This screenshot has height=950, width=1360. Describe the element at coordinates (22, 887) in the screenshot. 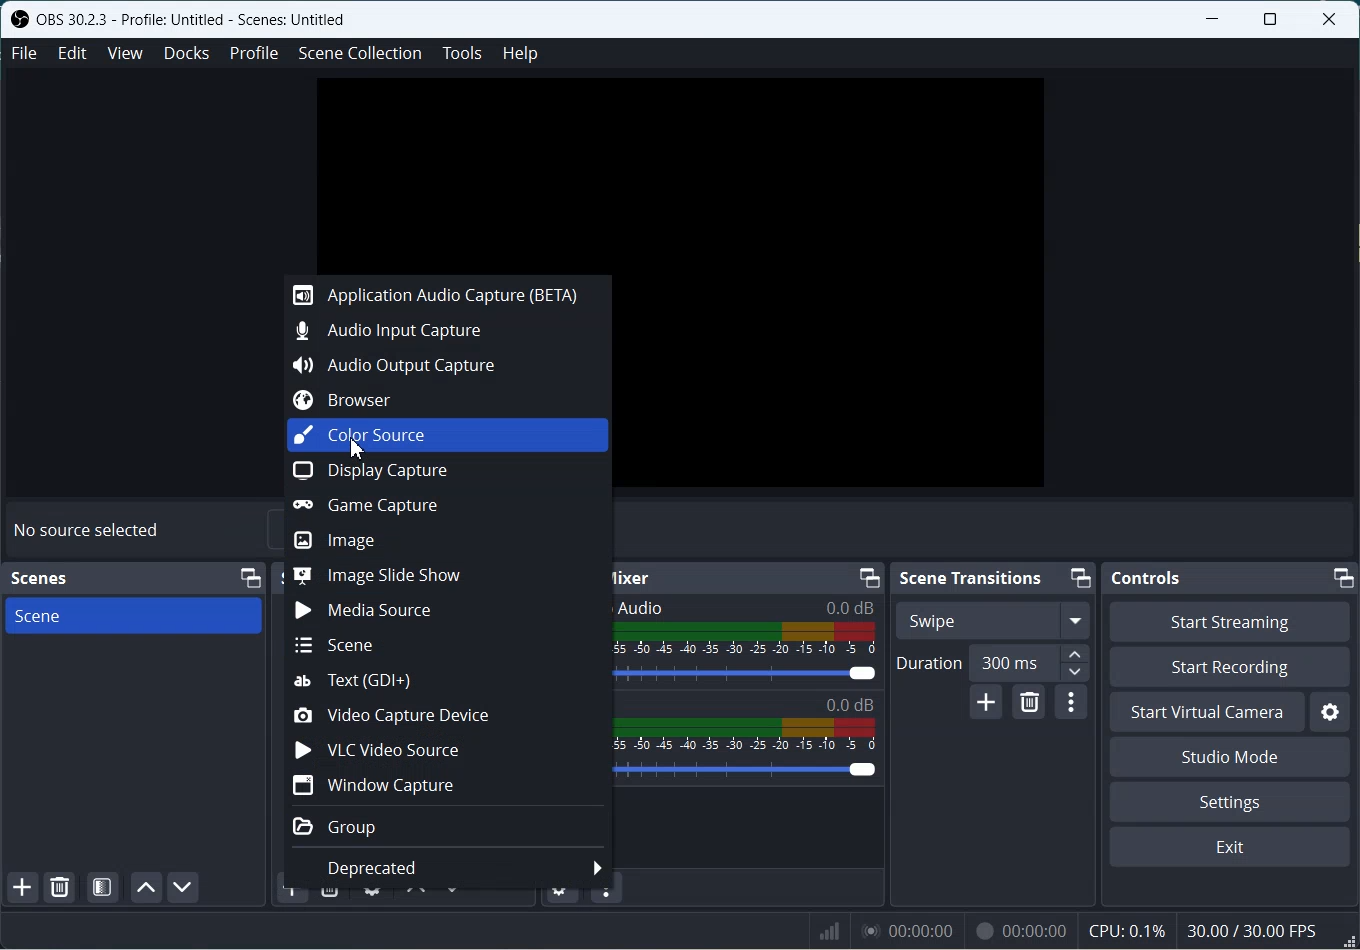

I see `Add Scene` at that location.